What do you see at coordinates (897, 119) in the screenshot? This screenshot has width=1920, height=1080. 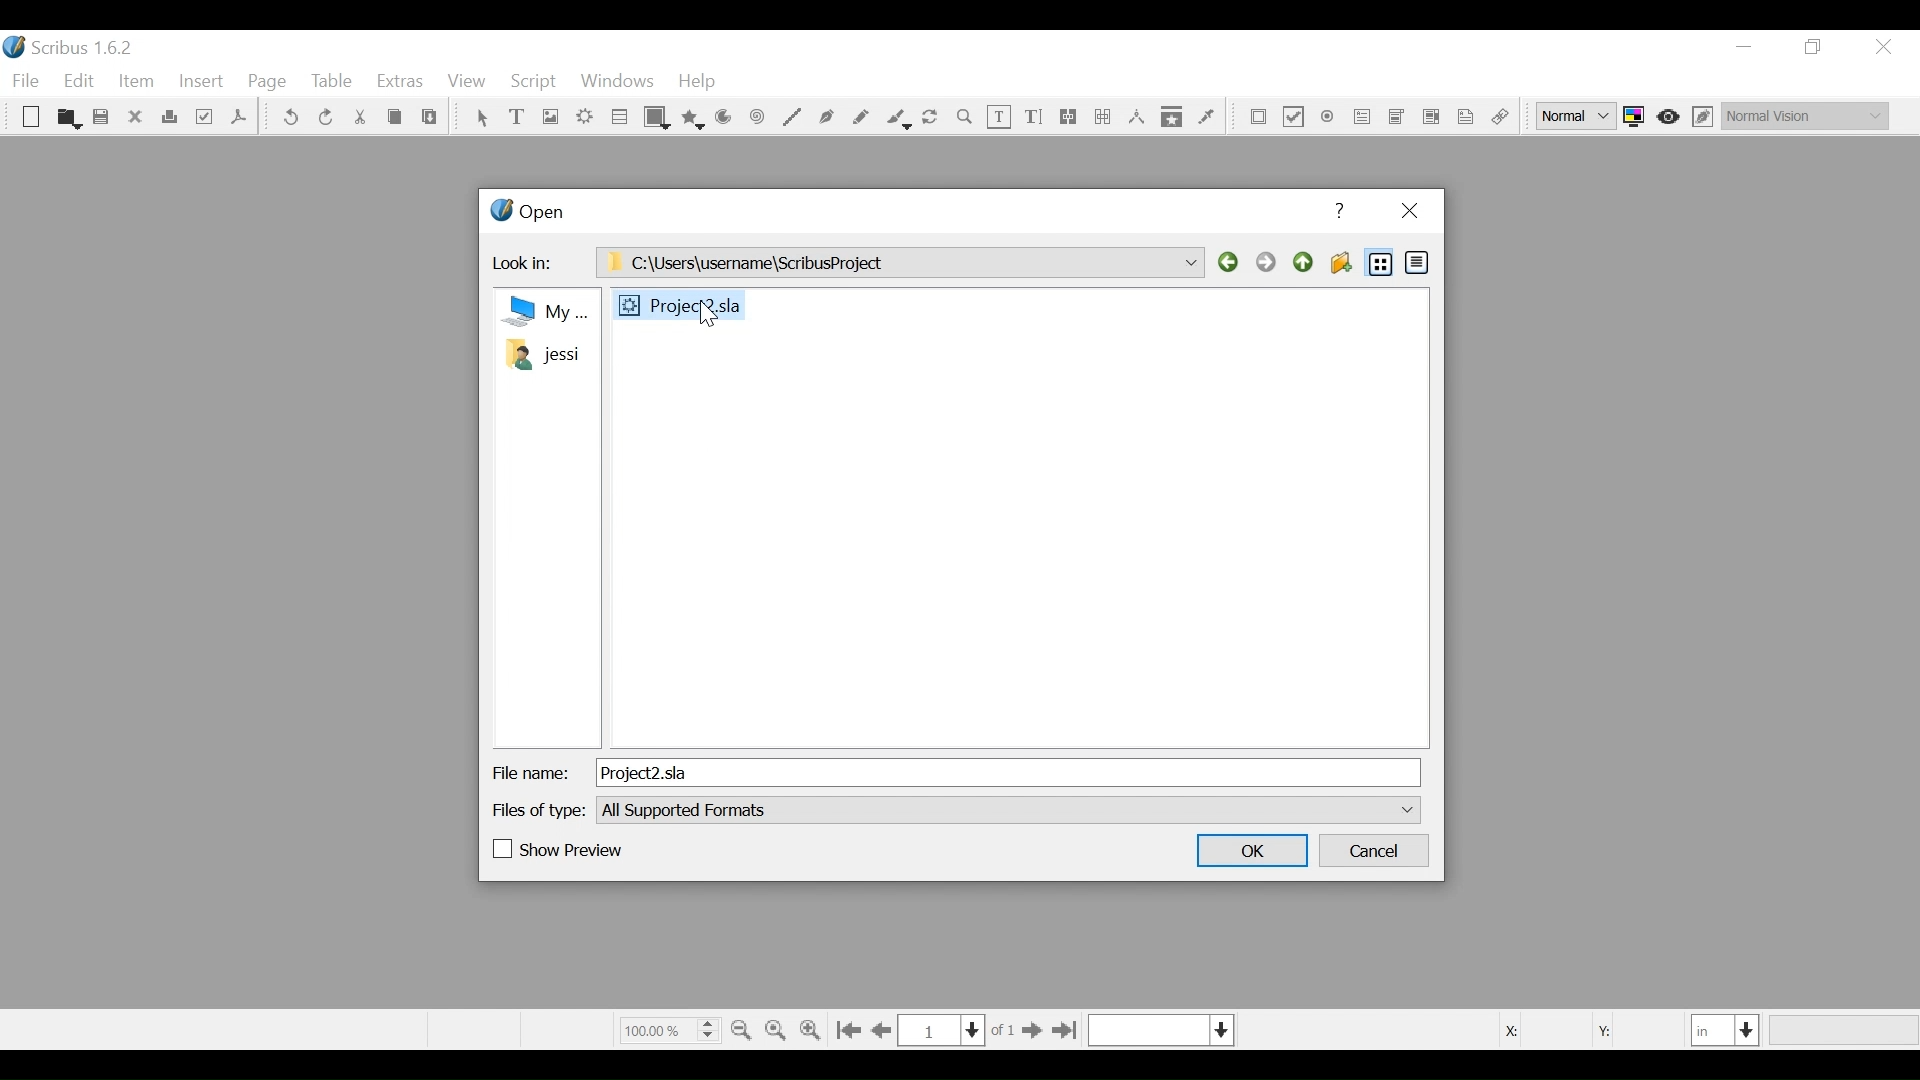 I see `Calligraphic line` at bounding box center [897, 119].